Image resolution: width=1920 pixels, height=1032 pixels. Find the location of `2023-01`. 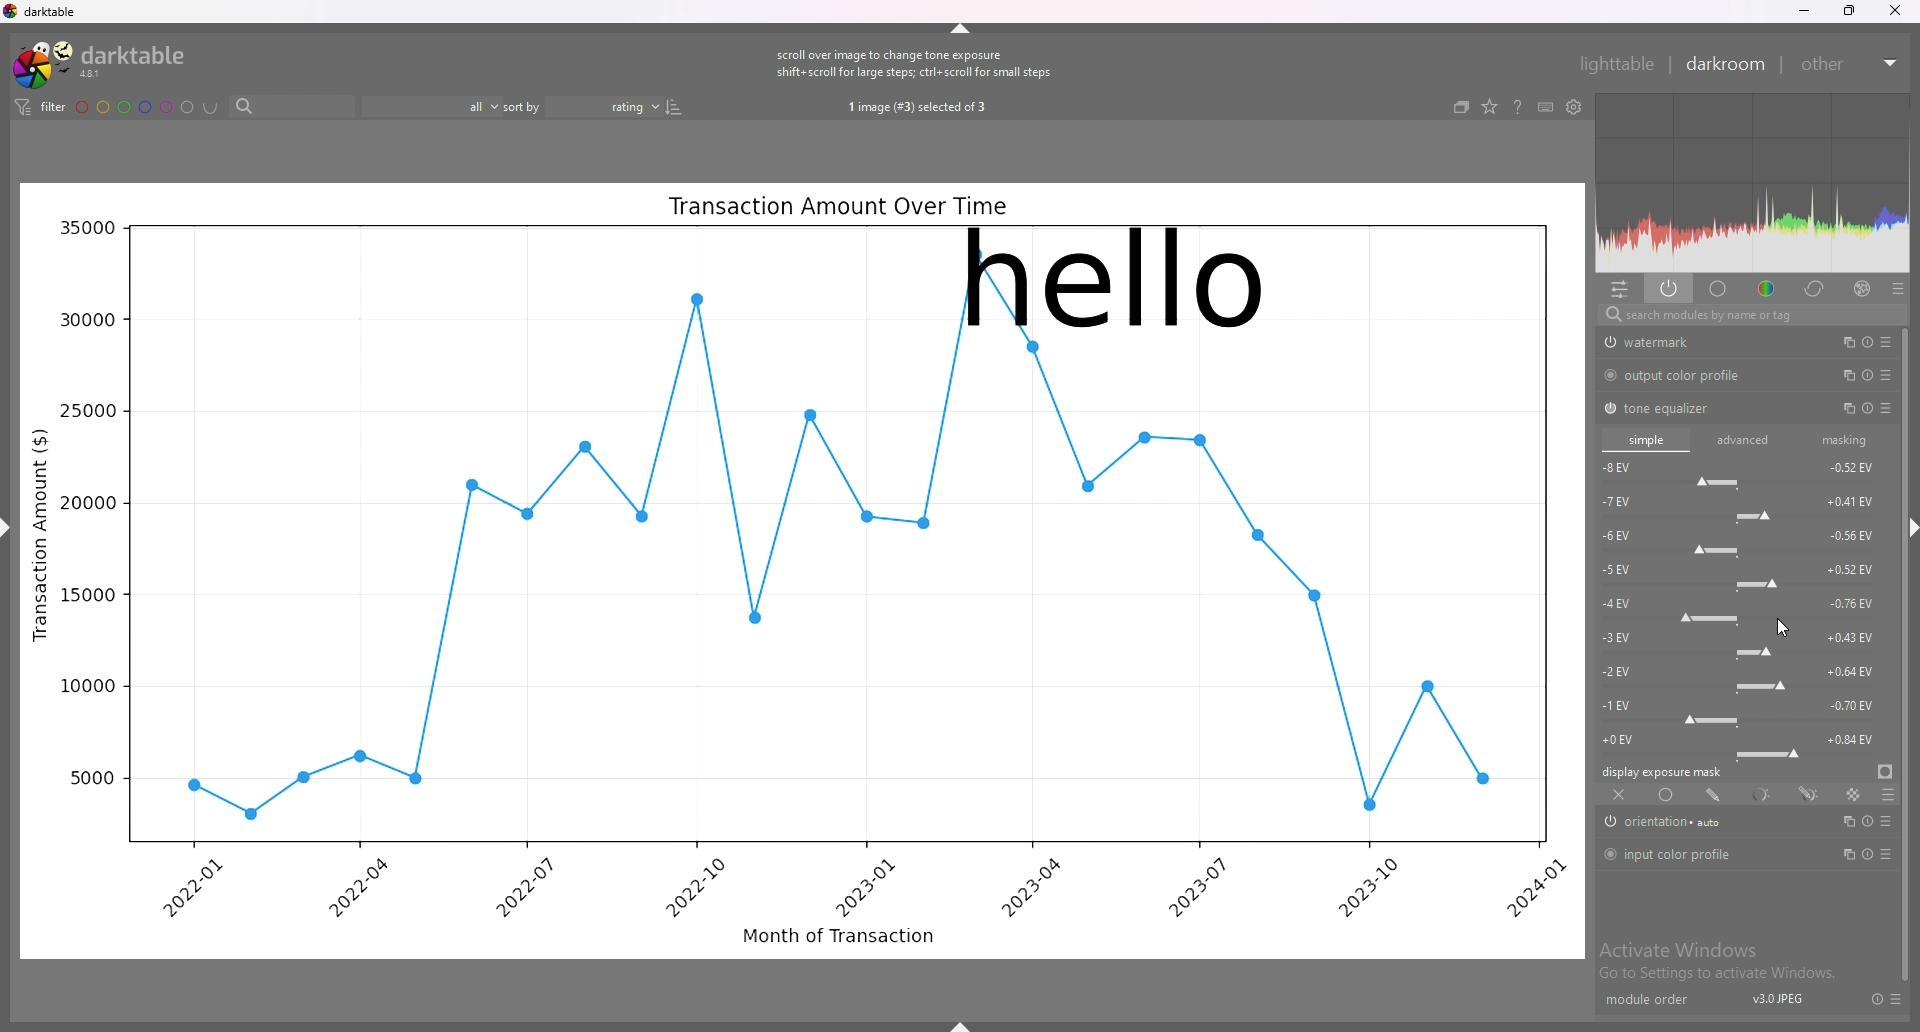

2023-01 is located at coordinates (863, 887).